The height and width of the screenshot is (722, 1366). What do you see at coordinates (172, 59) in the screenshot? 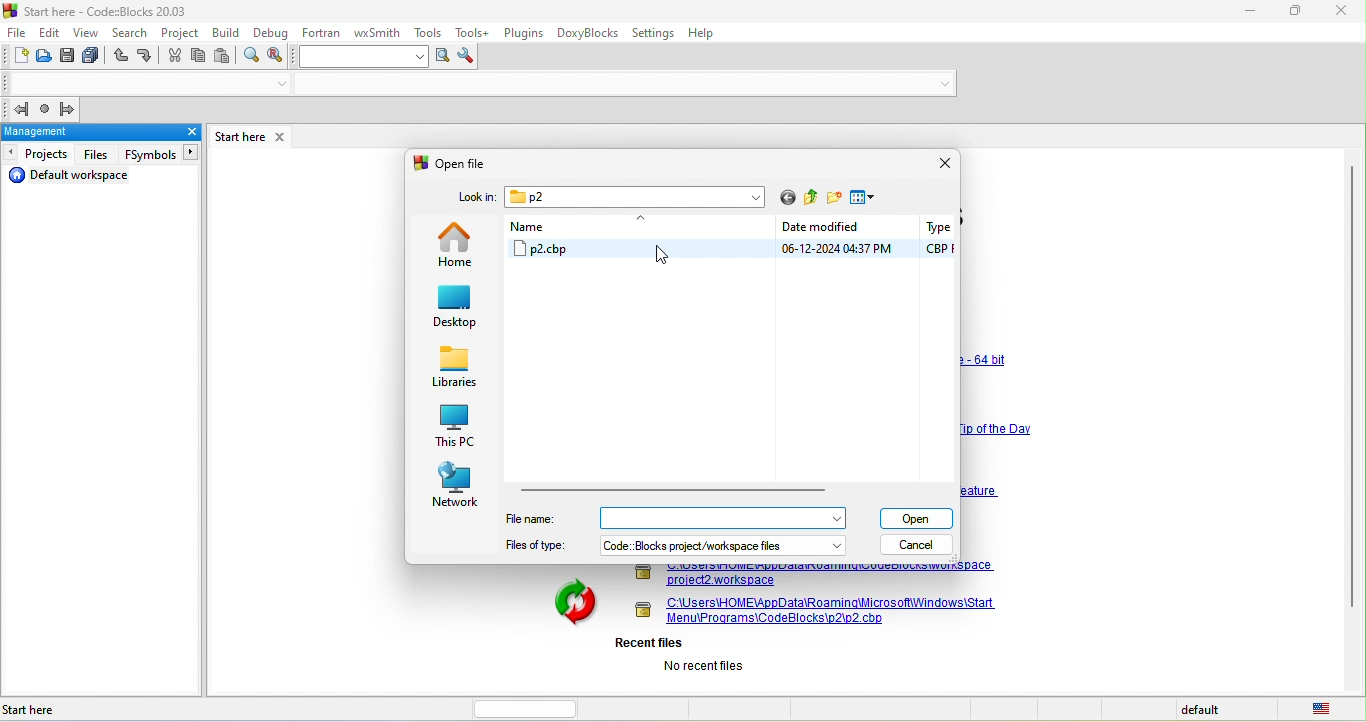
I see `cut` at bounding box center [172, 59].